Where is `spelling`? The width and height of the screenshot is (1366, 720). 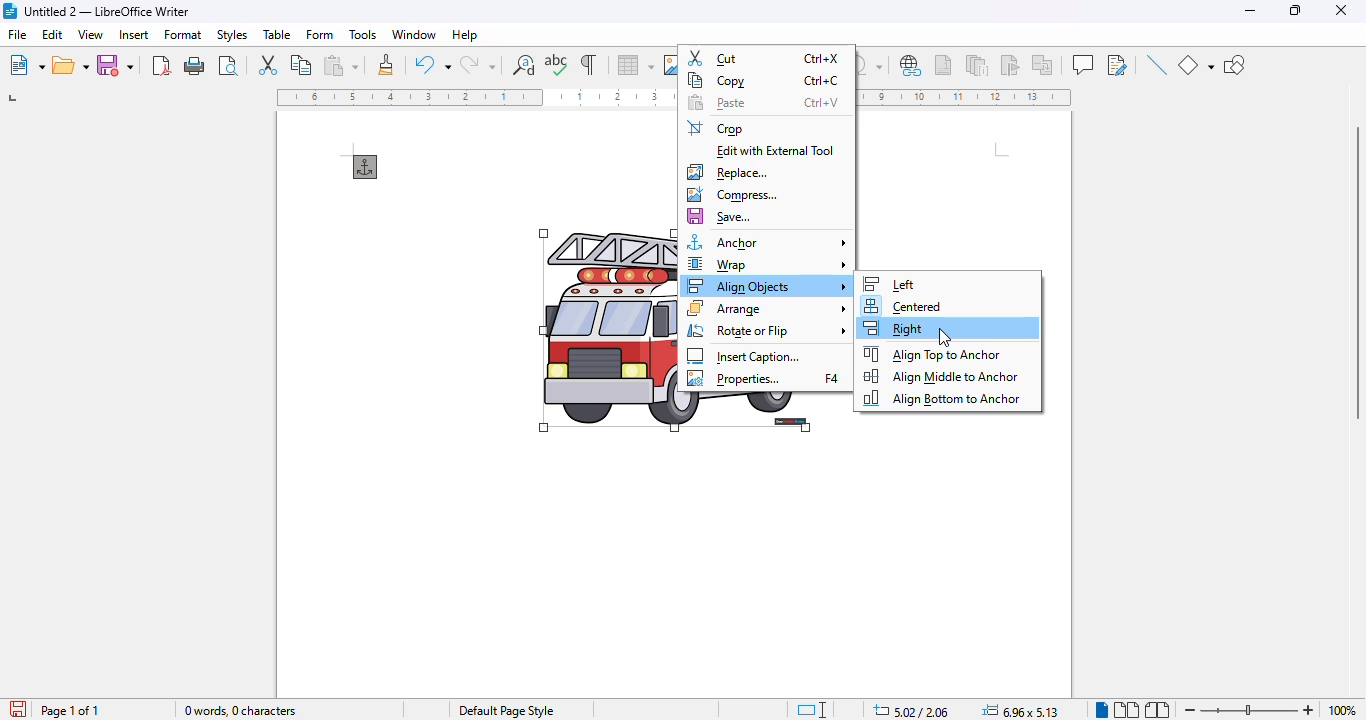 spelling is located at coordinates (557, 65).